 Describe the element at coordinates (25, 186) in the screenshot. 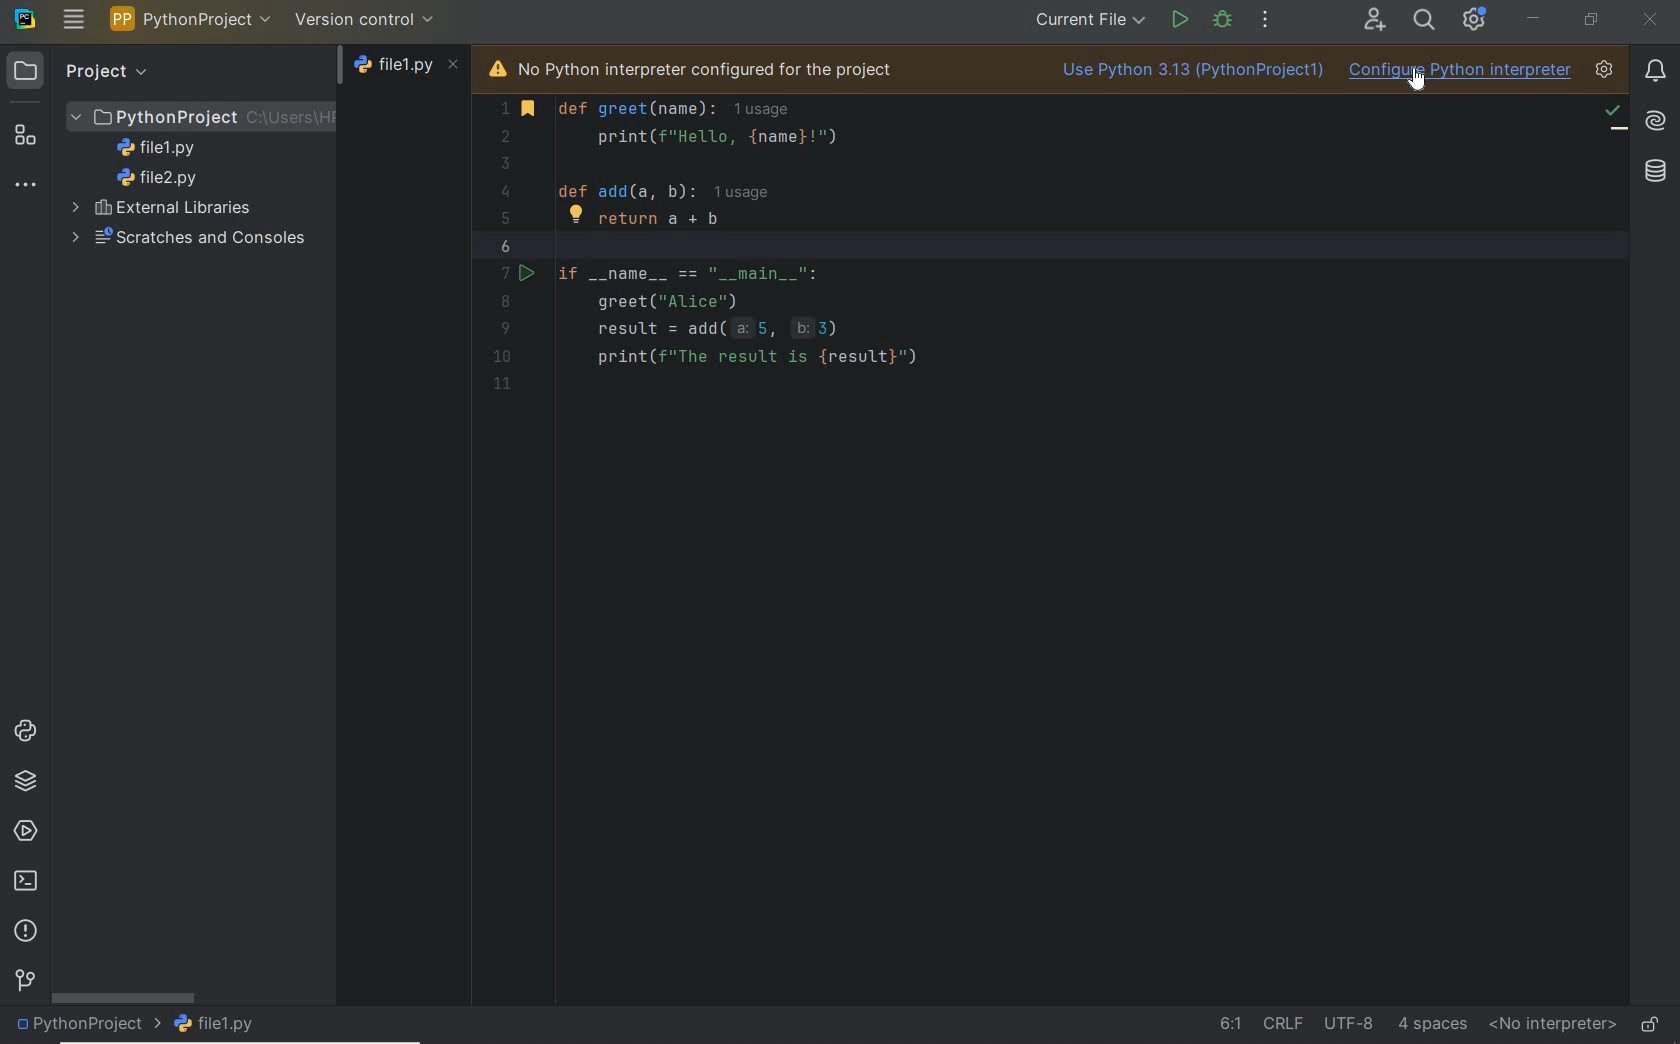

I see `more tool windows` at that location.